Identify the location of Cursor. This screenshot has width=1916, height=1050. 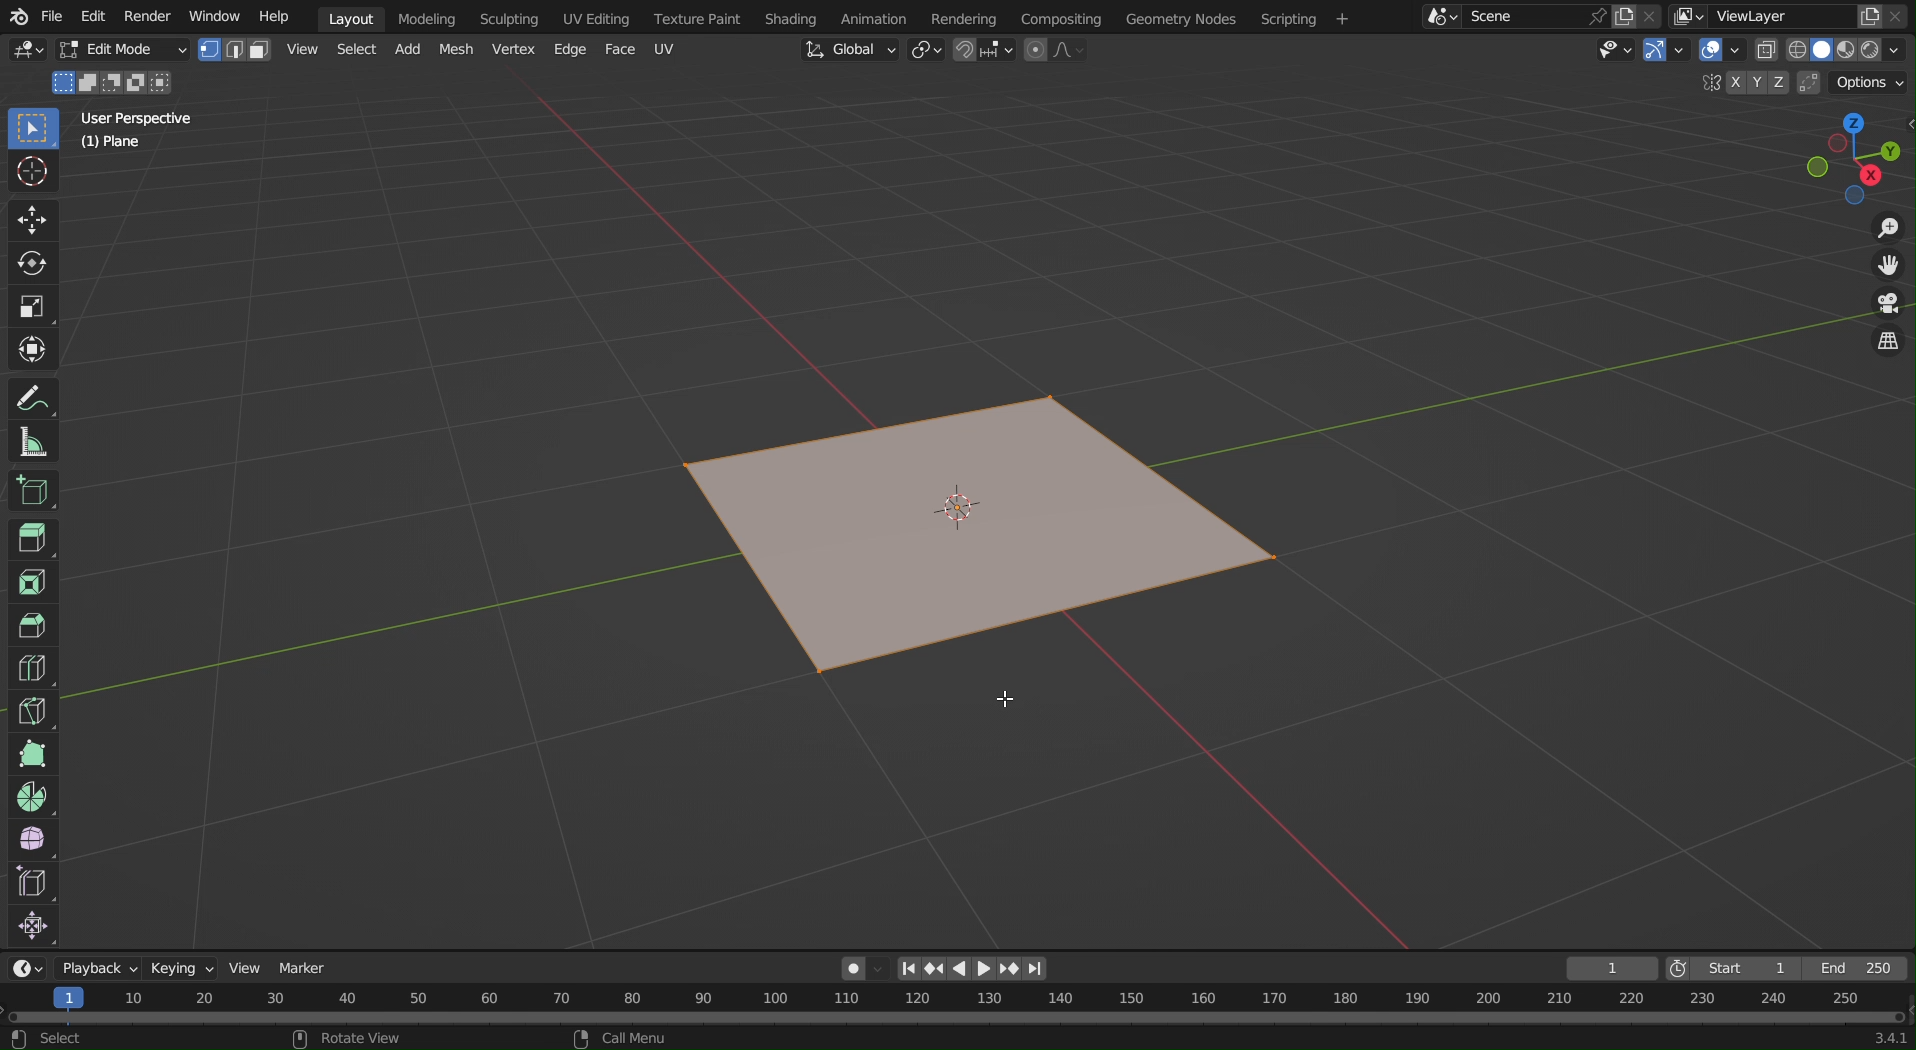
(34, 176).